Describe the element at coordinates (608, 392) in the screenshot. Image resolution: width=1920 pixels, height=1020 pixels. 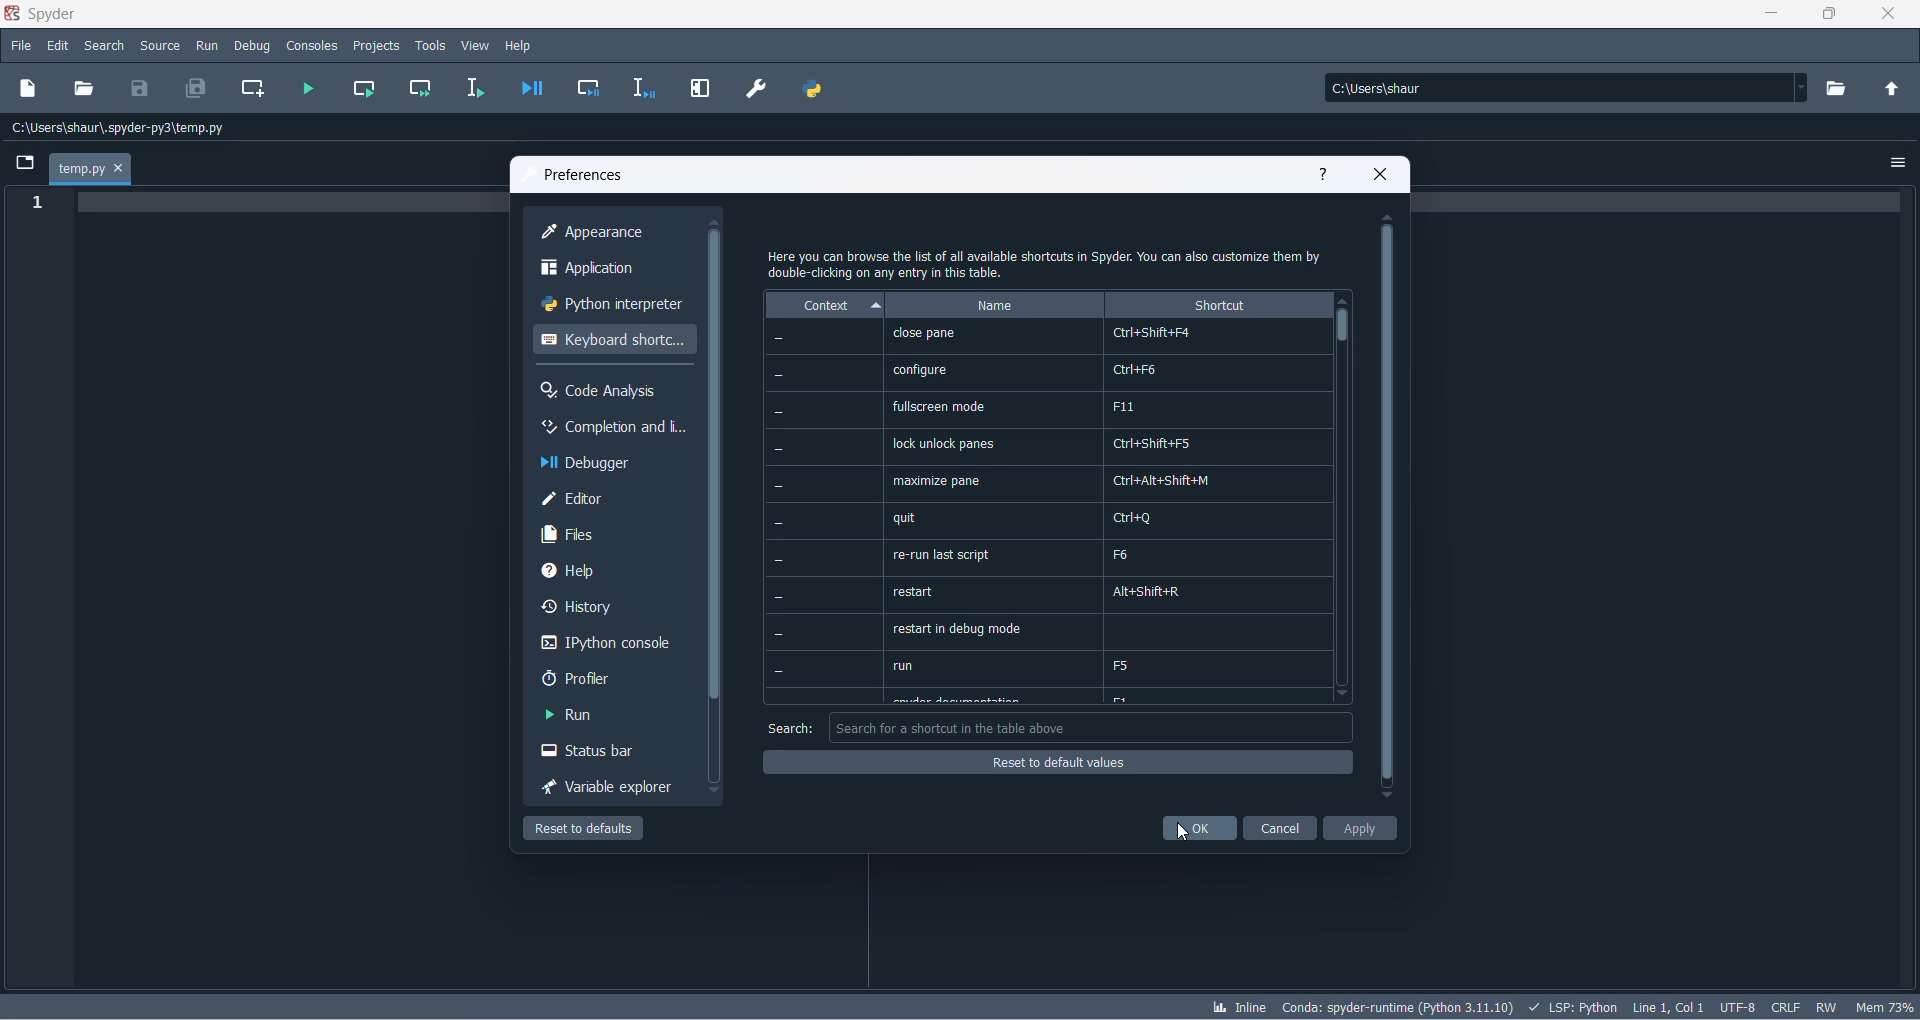
I see `code analysis` at that location.